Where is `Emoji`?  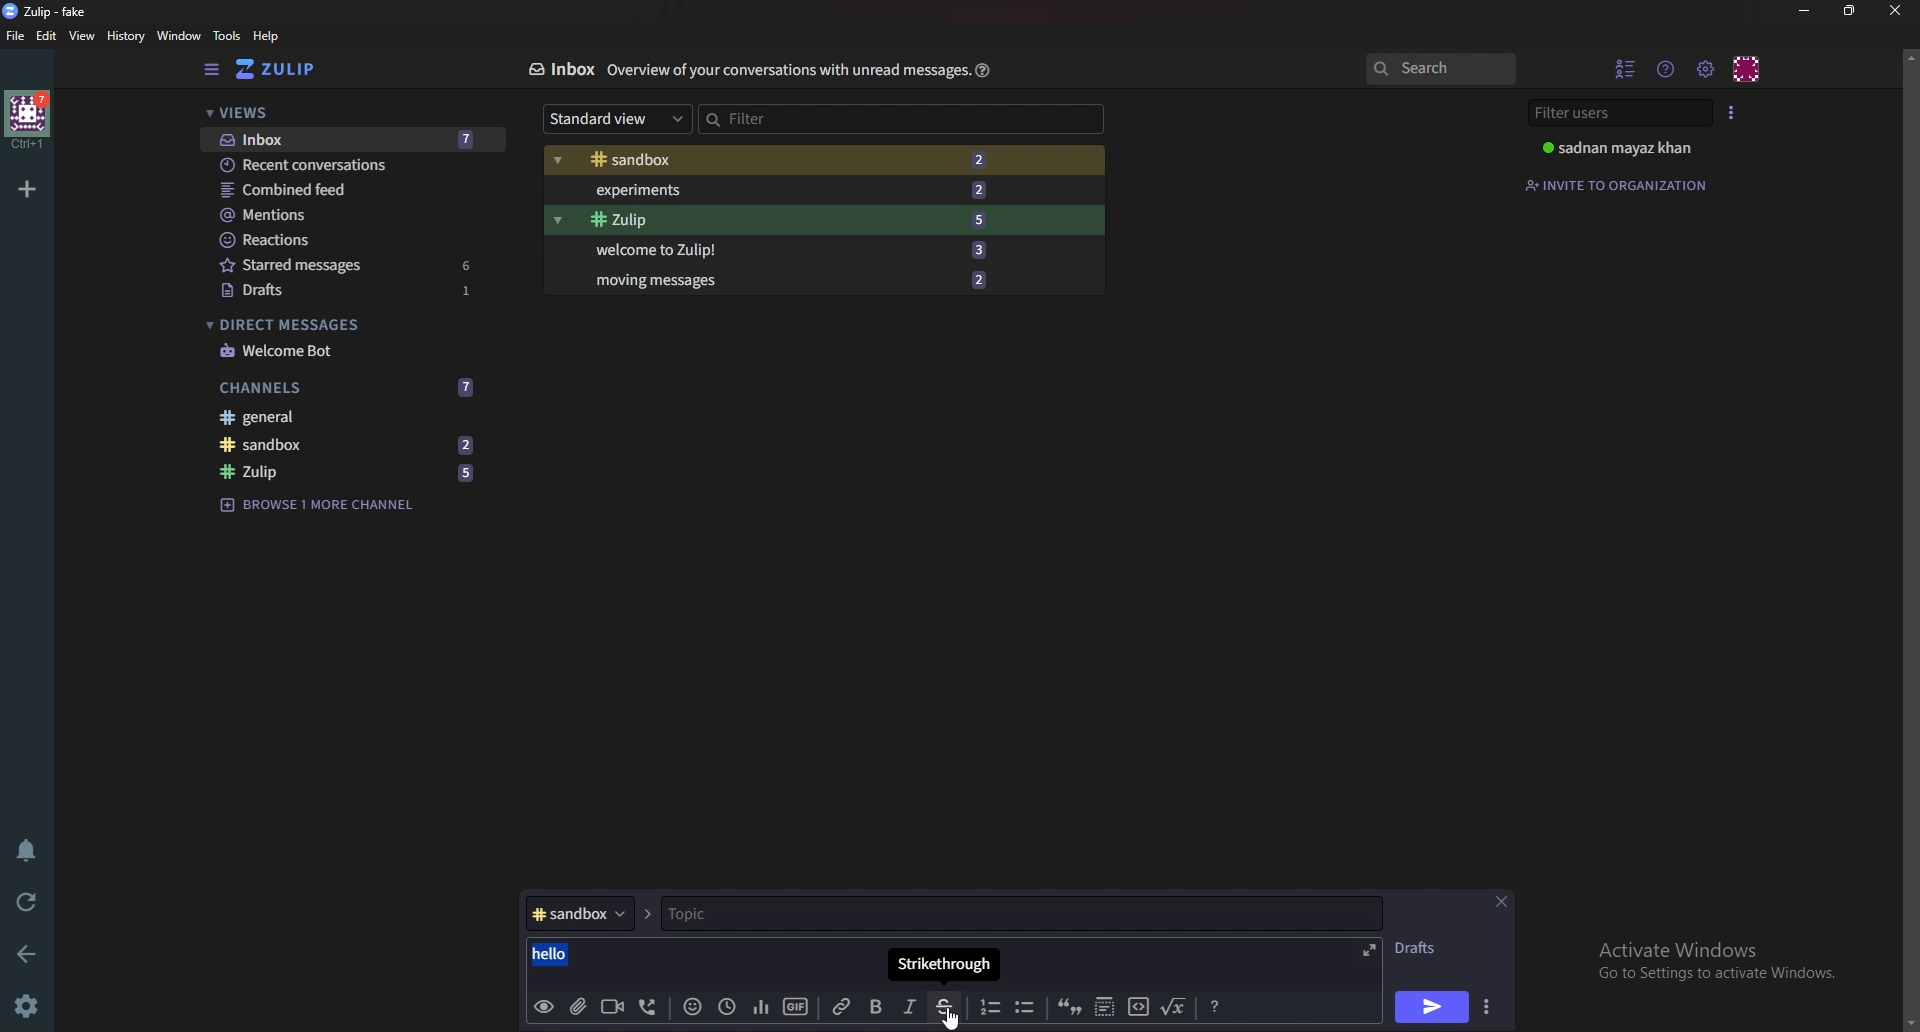
Emoji is located at coordinates (693, 1006).